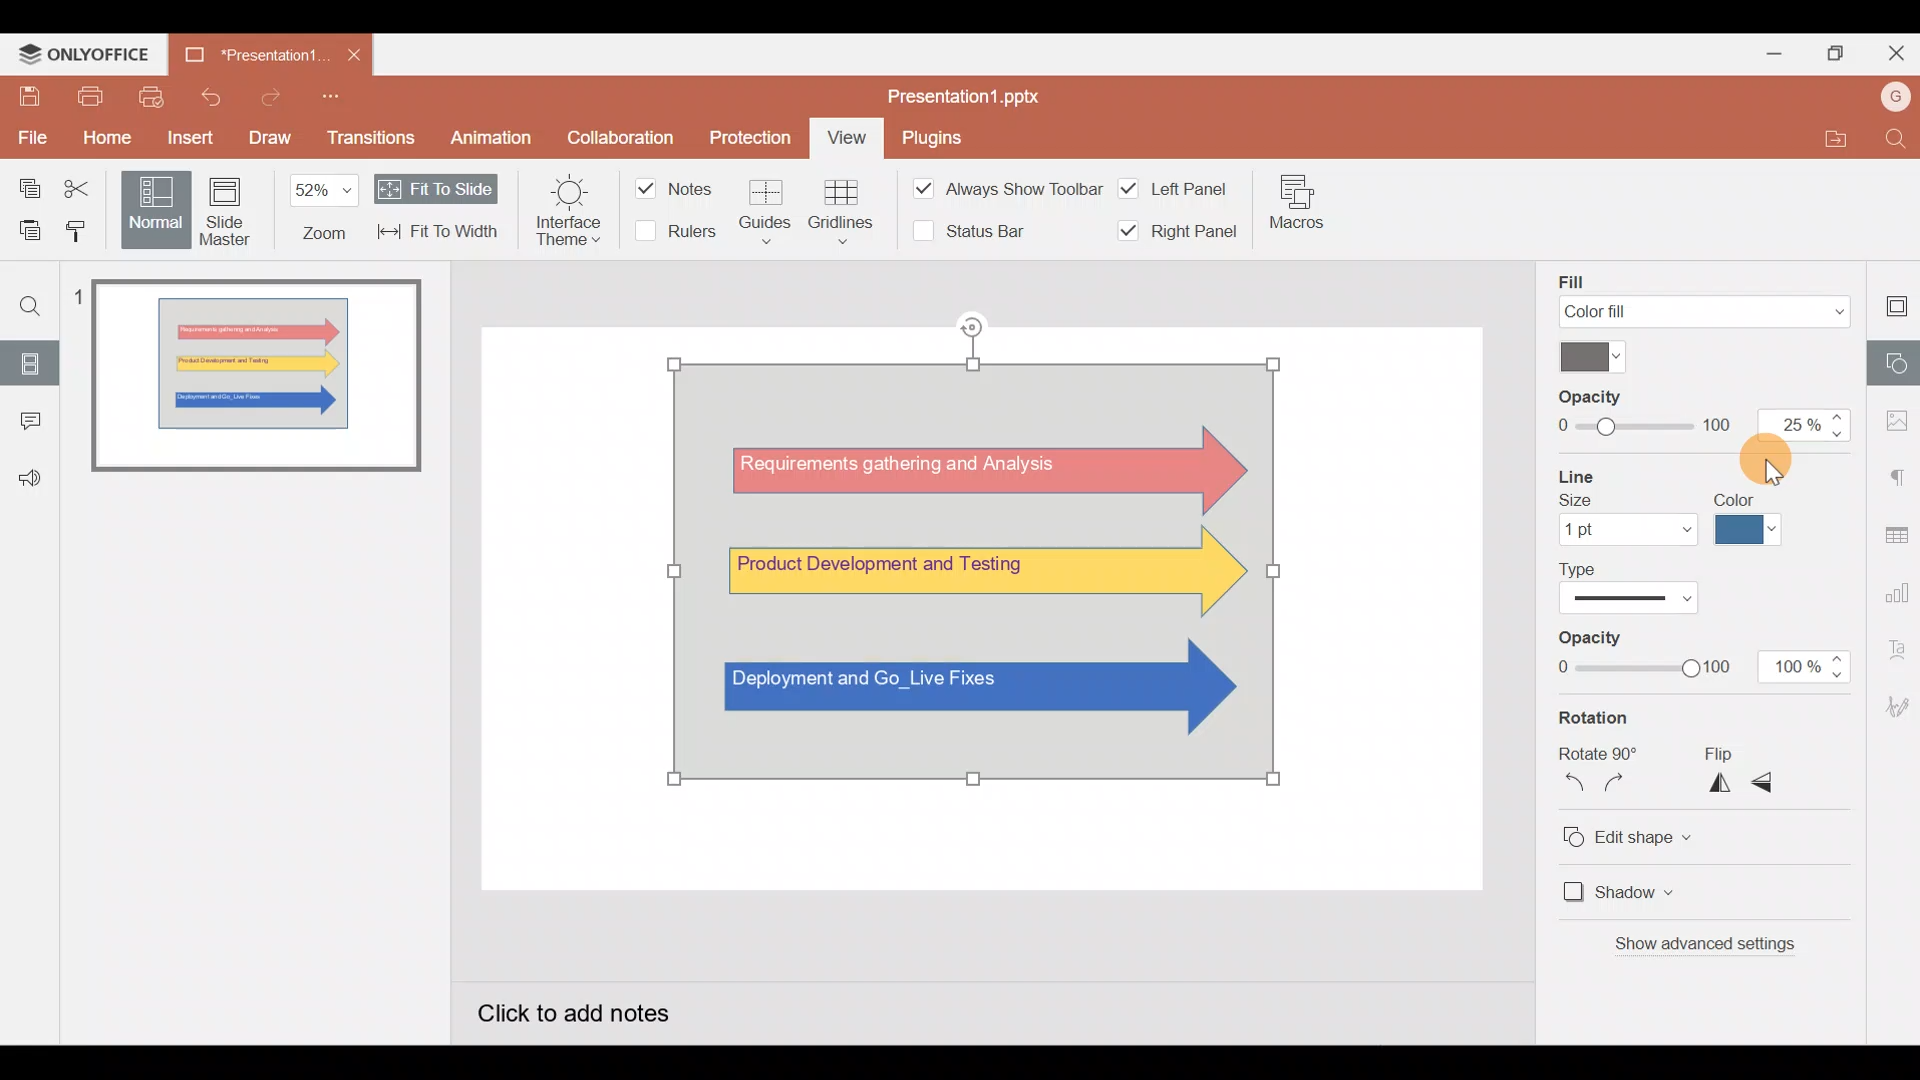 The image size is (1920, 1080). Describe the element at coordinates (1633, 889) in the screenshot. I see `Shadow` at that location.